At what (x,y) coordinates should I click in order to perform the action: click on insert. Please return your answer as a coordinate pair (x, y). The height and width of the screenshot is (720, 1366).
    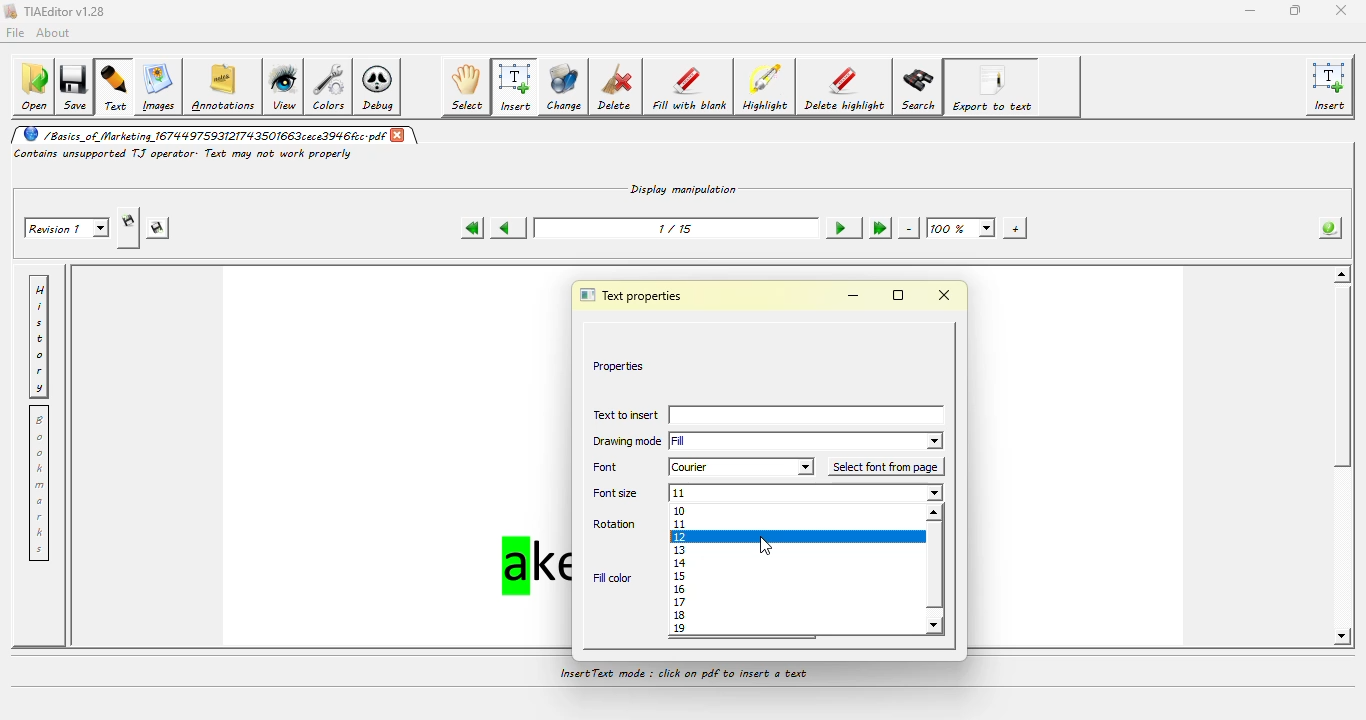
    Looking at the image, I should click on (1332, 87).